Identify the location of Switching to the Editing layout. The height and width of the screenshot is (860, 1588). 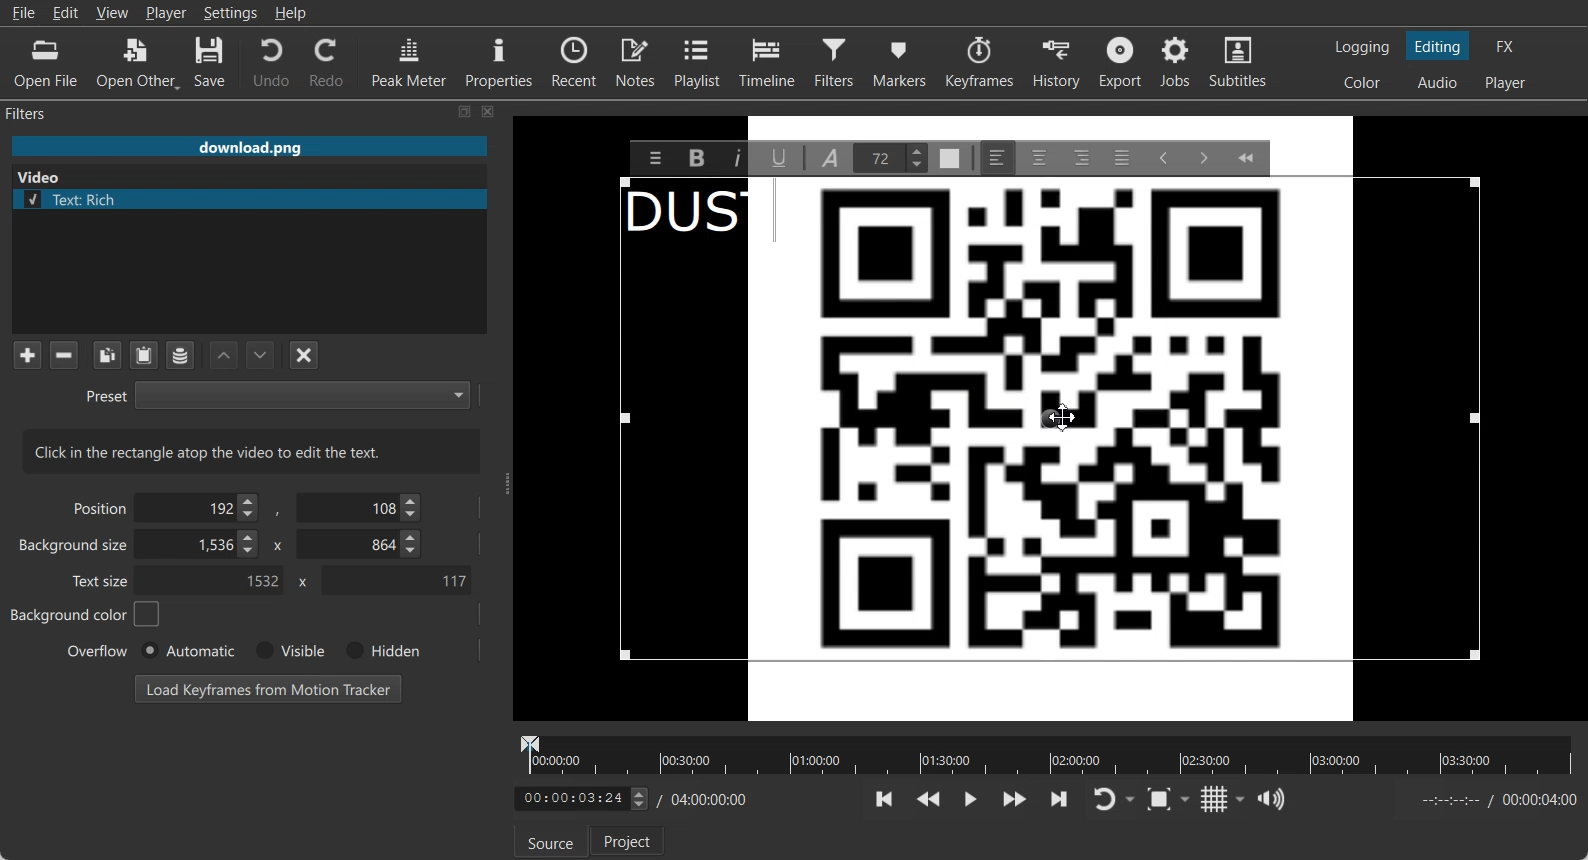
(1438, 47).